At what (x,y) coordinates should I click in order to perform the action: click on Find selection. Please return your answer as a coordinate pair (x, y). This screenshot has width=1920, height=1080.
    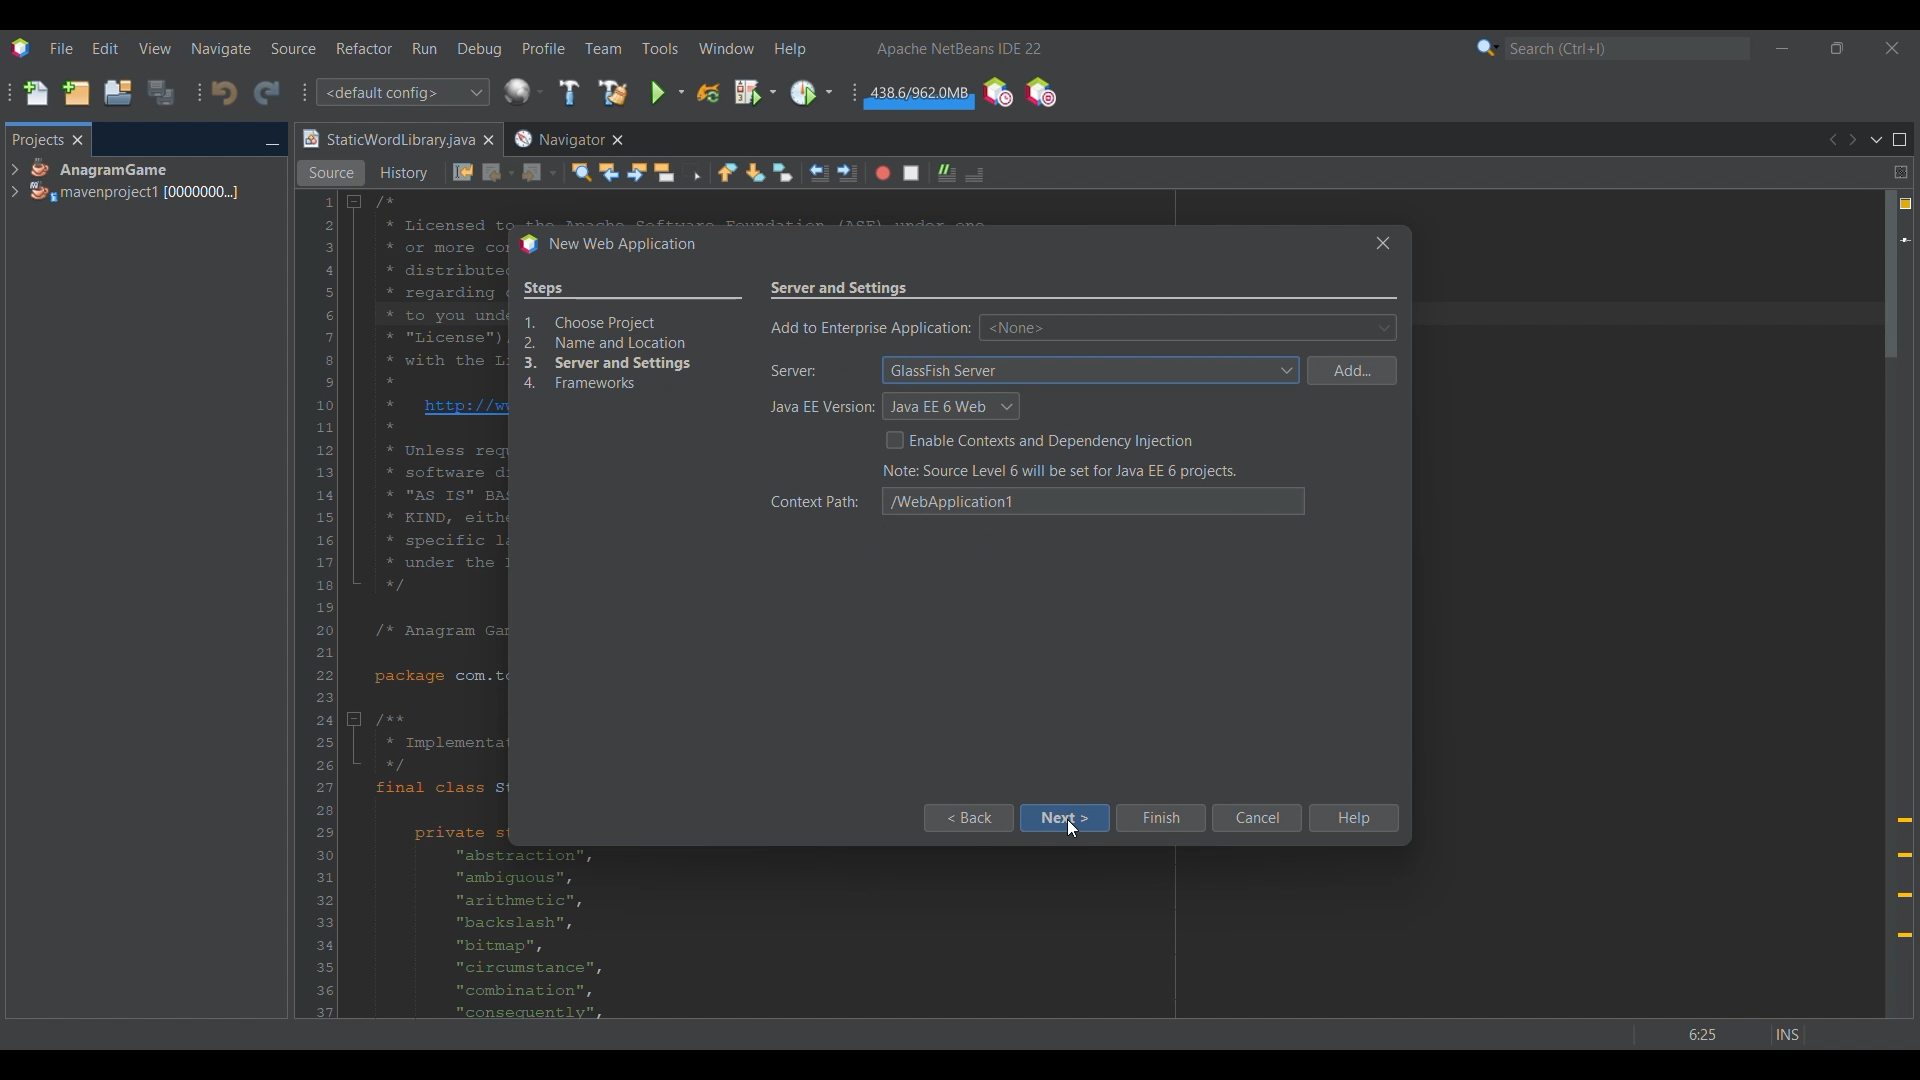
    Looking at the image, I should click on (581, 172).